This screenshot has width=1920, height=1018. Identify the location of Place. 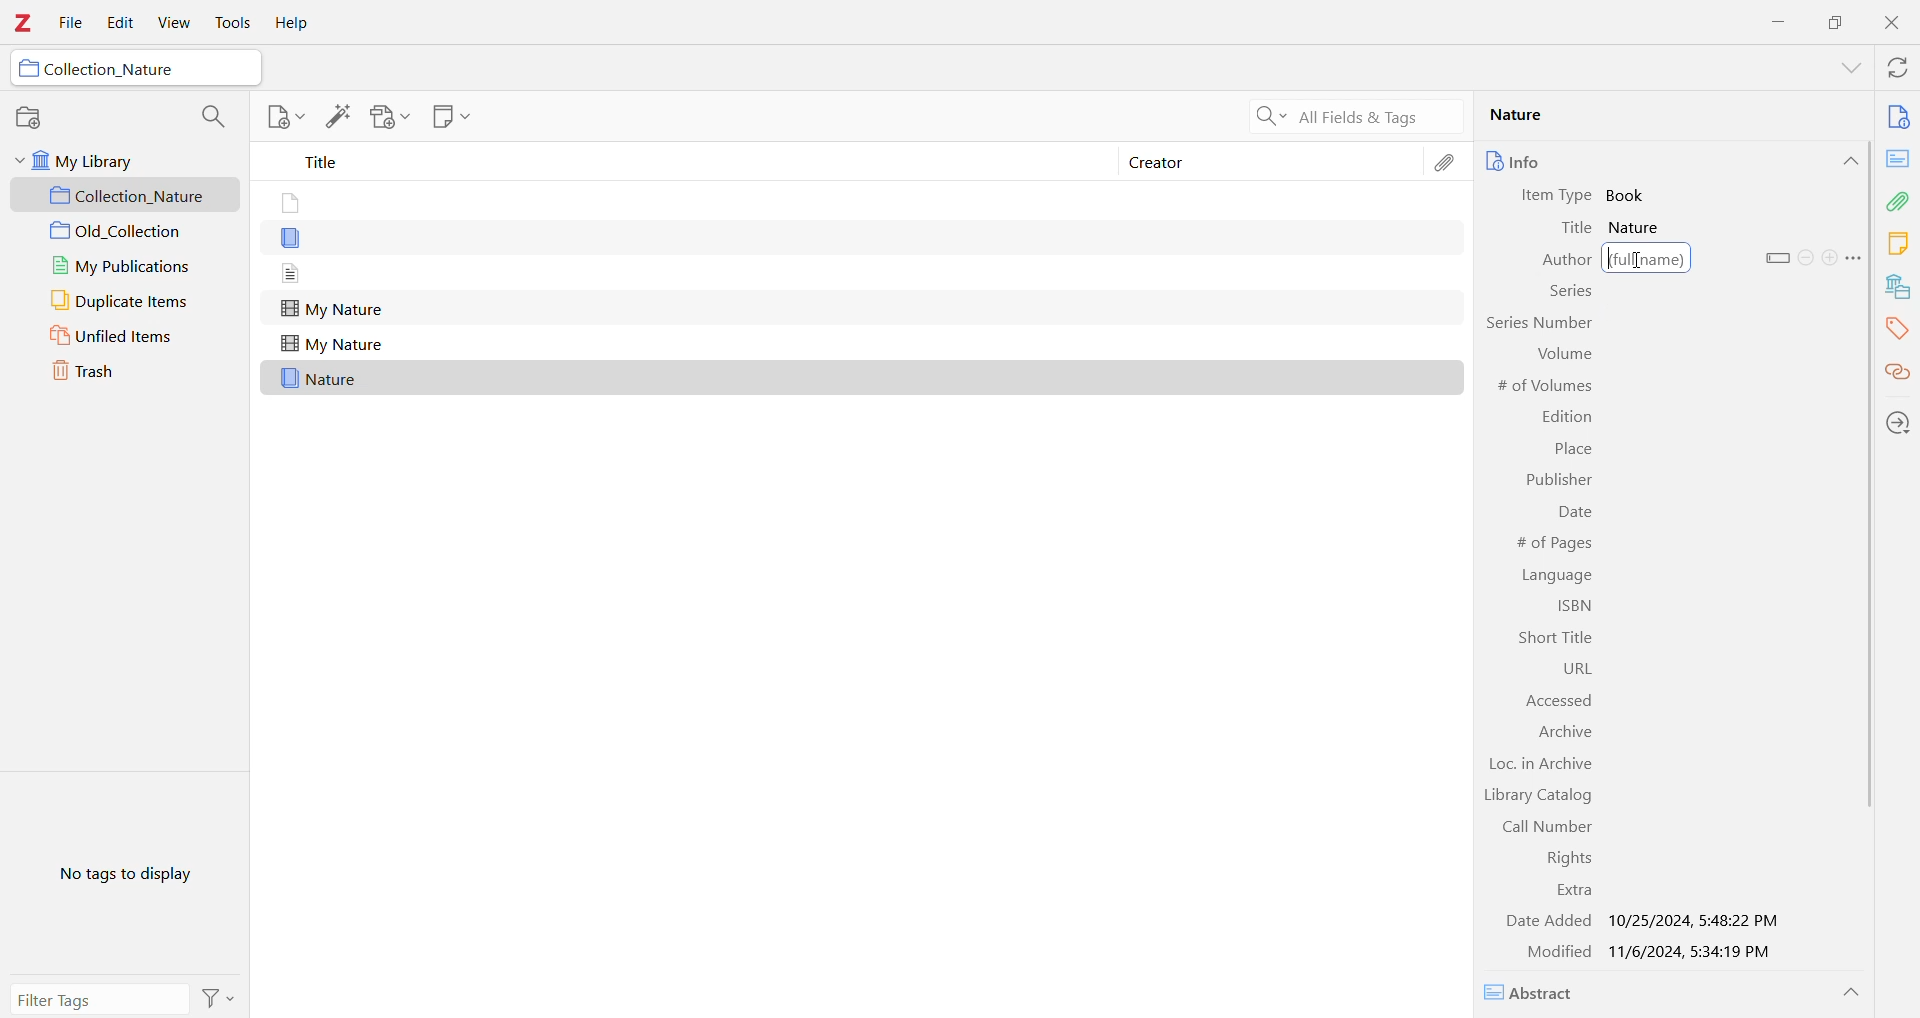
(1572, 451).